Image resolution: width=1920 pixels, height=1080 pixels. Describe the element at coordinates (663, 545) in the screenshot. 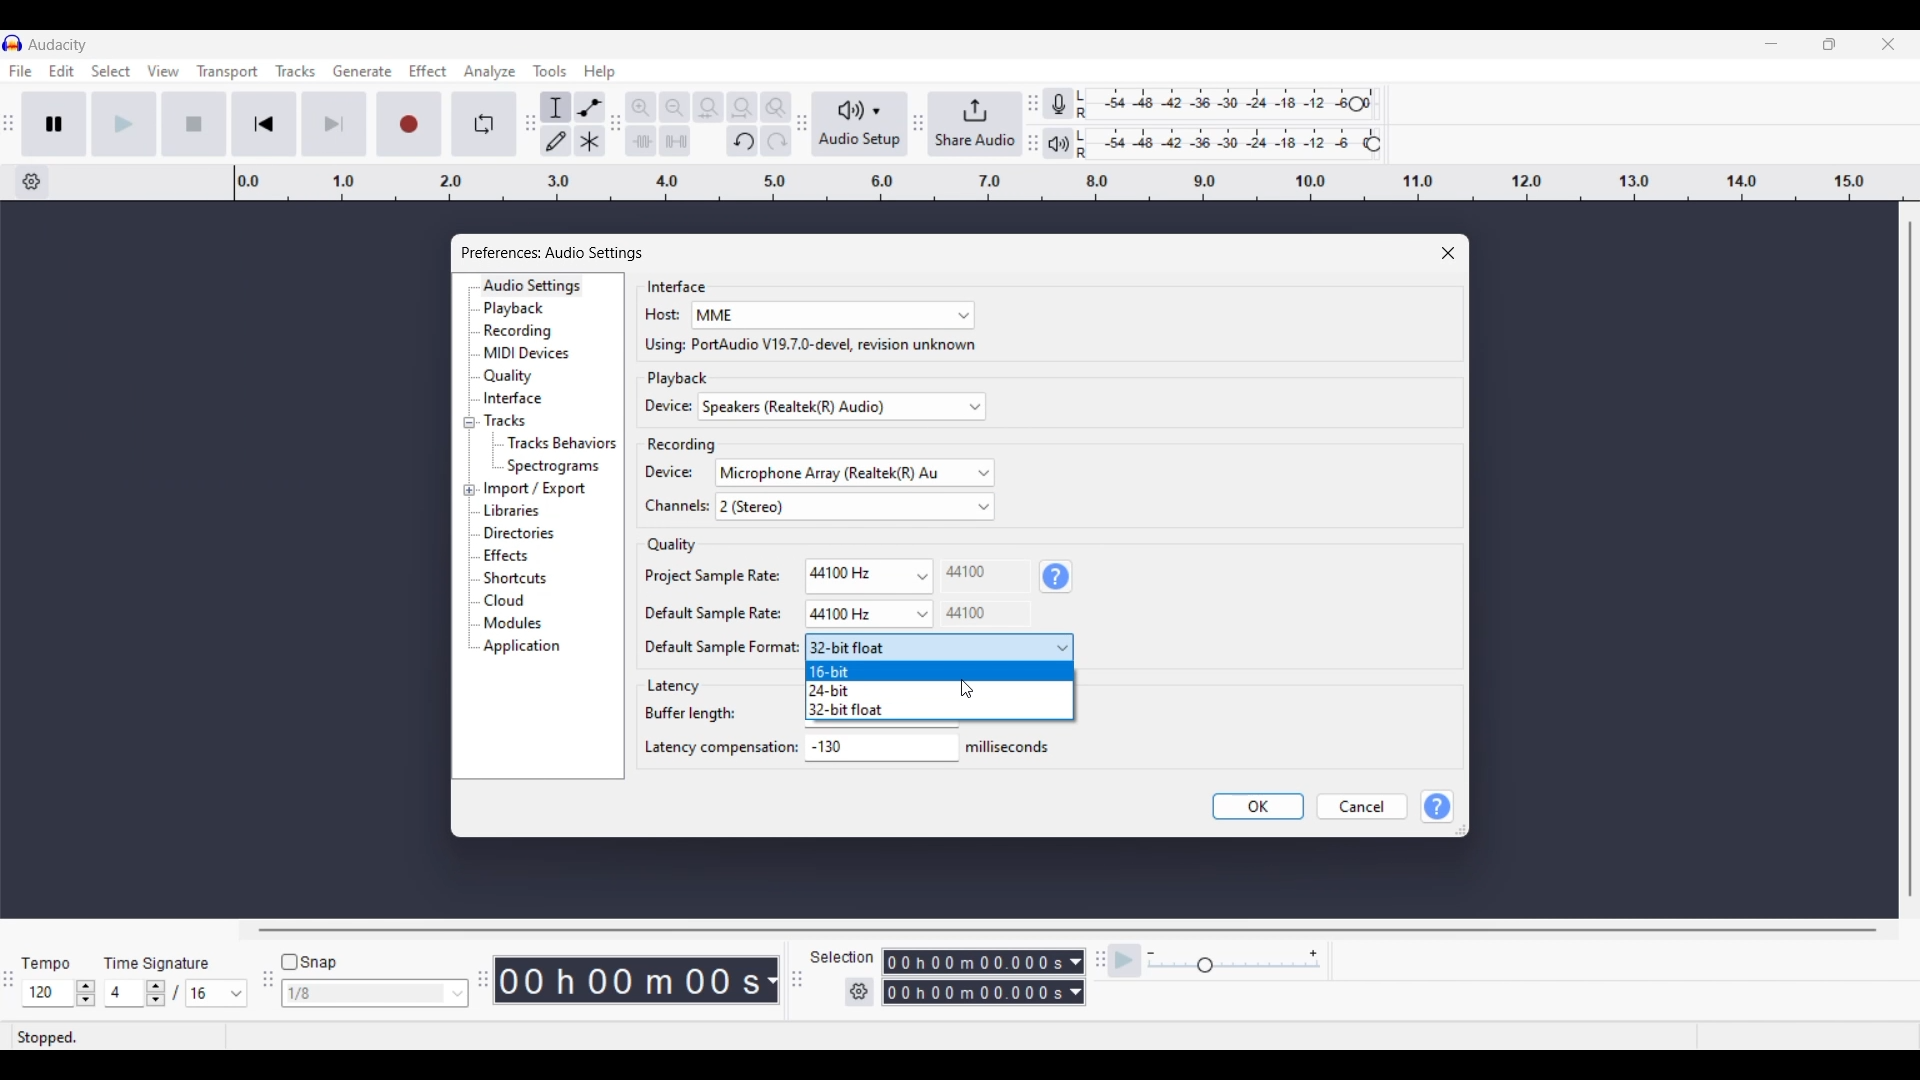

I see `| Quality` at that location.